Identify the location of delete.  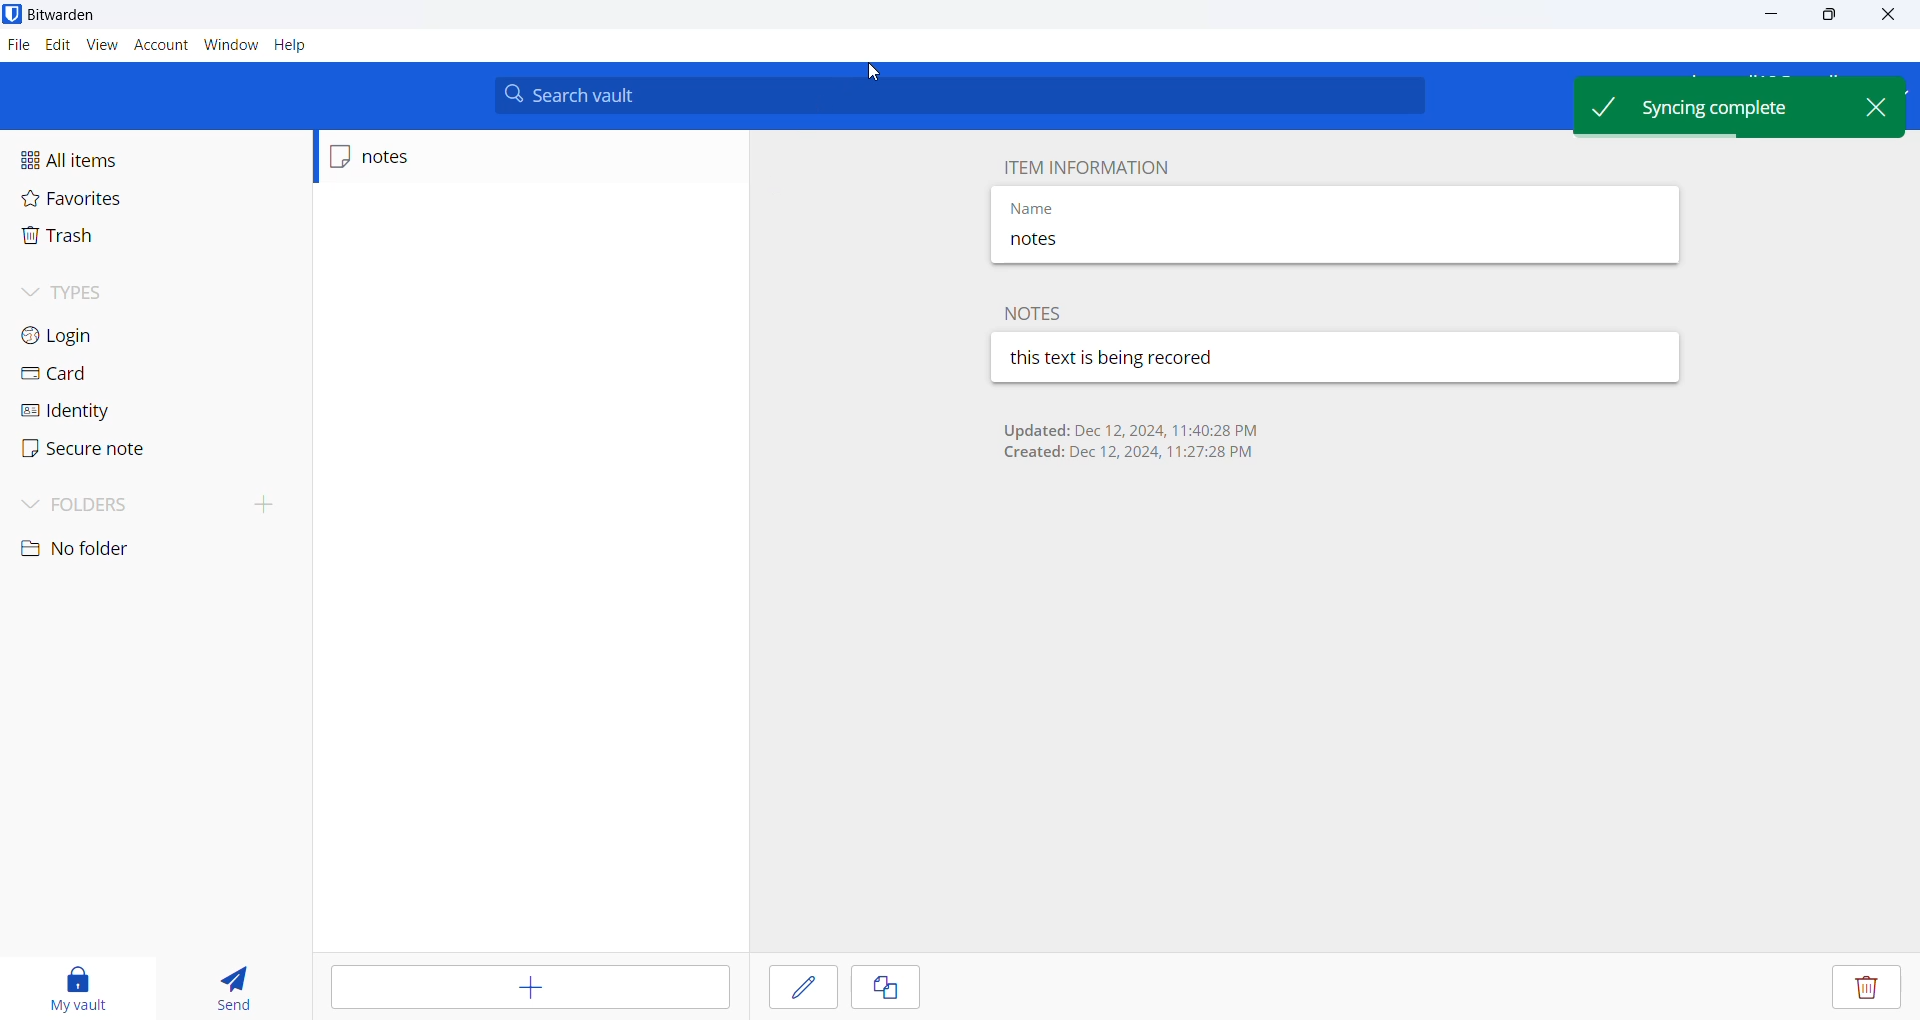
(1865, 988).